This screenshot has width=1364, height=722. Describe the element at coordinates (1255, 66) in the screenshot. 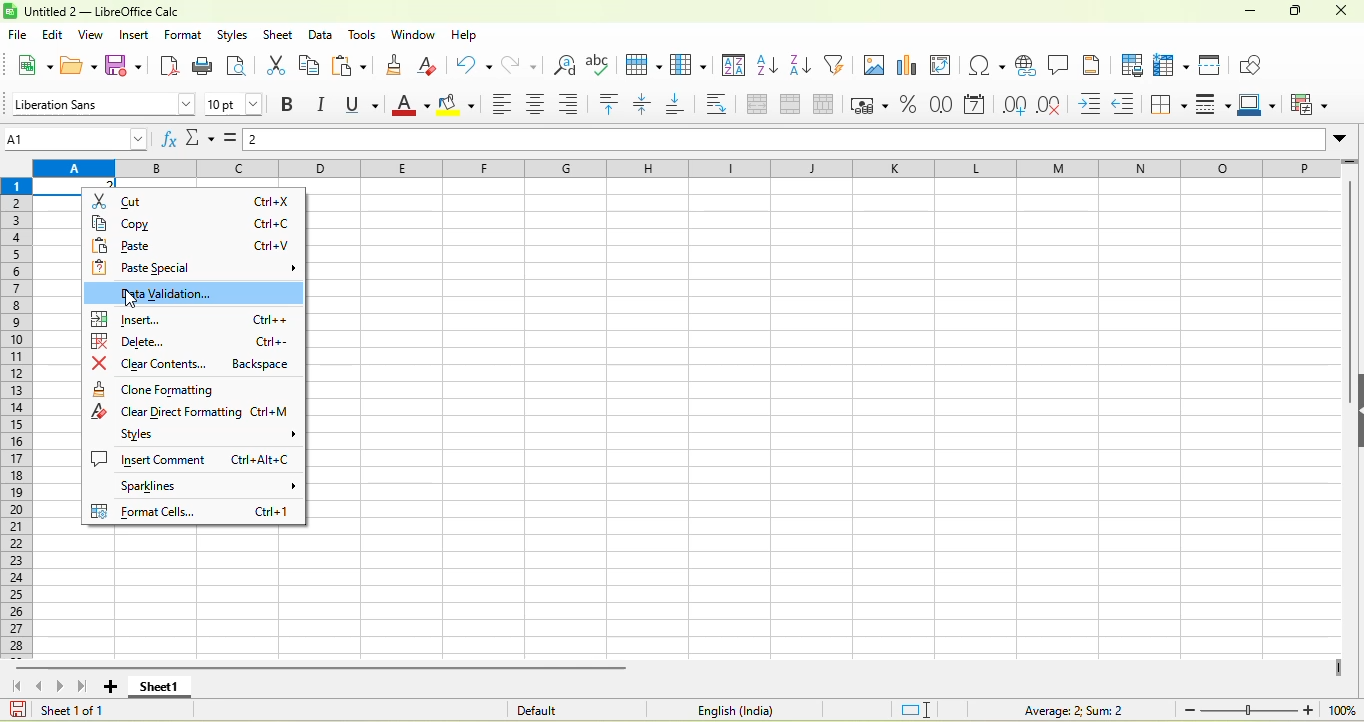

I see `show draw function` at that location.